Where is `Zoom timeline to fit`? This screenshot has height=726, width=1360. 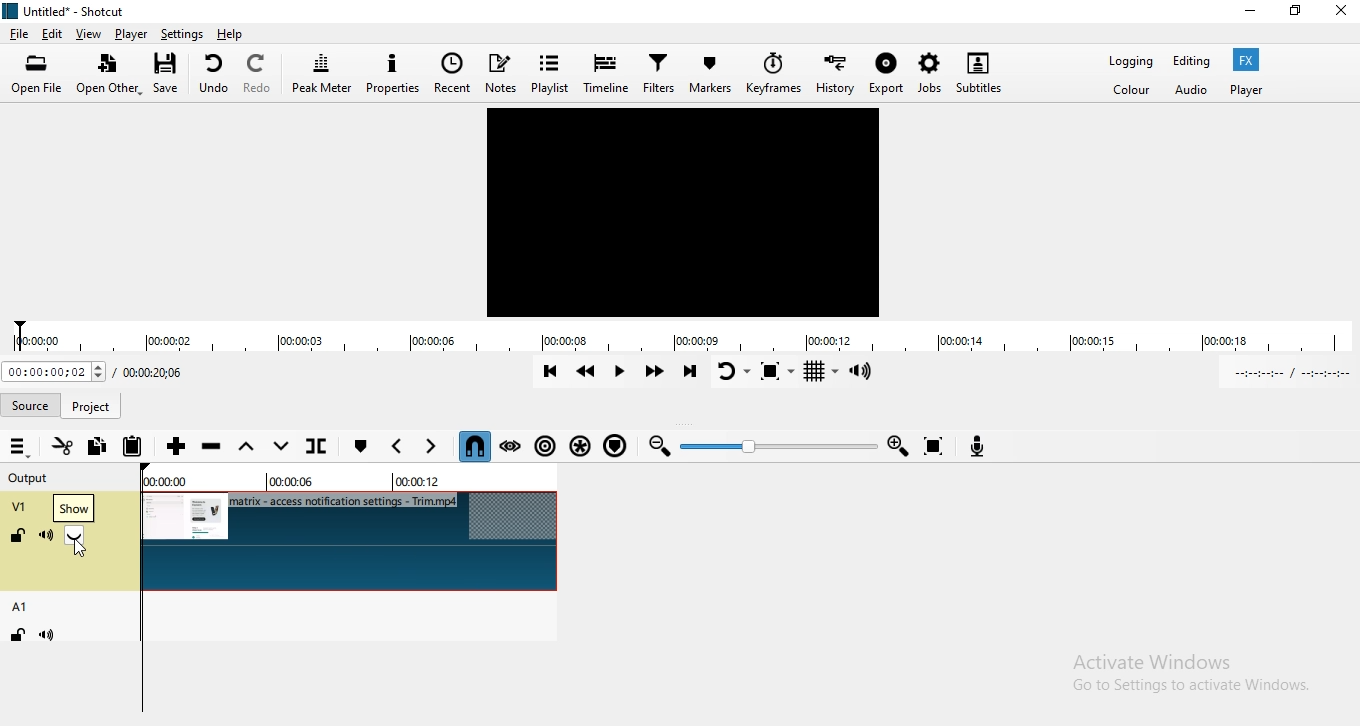 Zoom timeline to fit is located at coordinates (937, 446).